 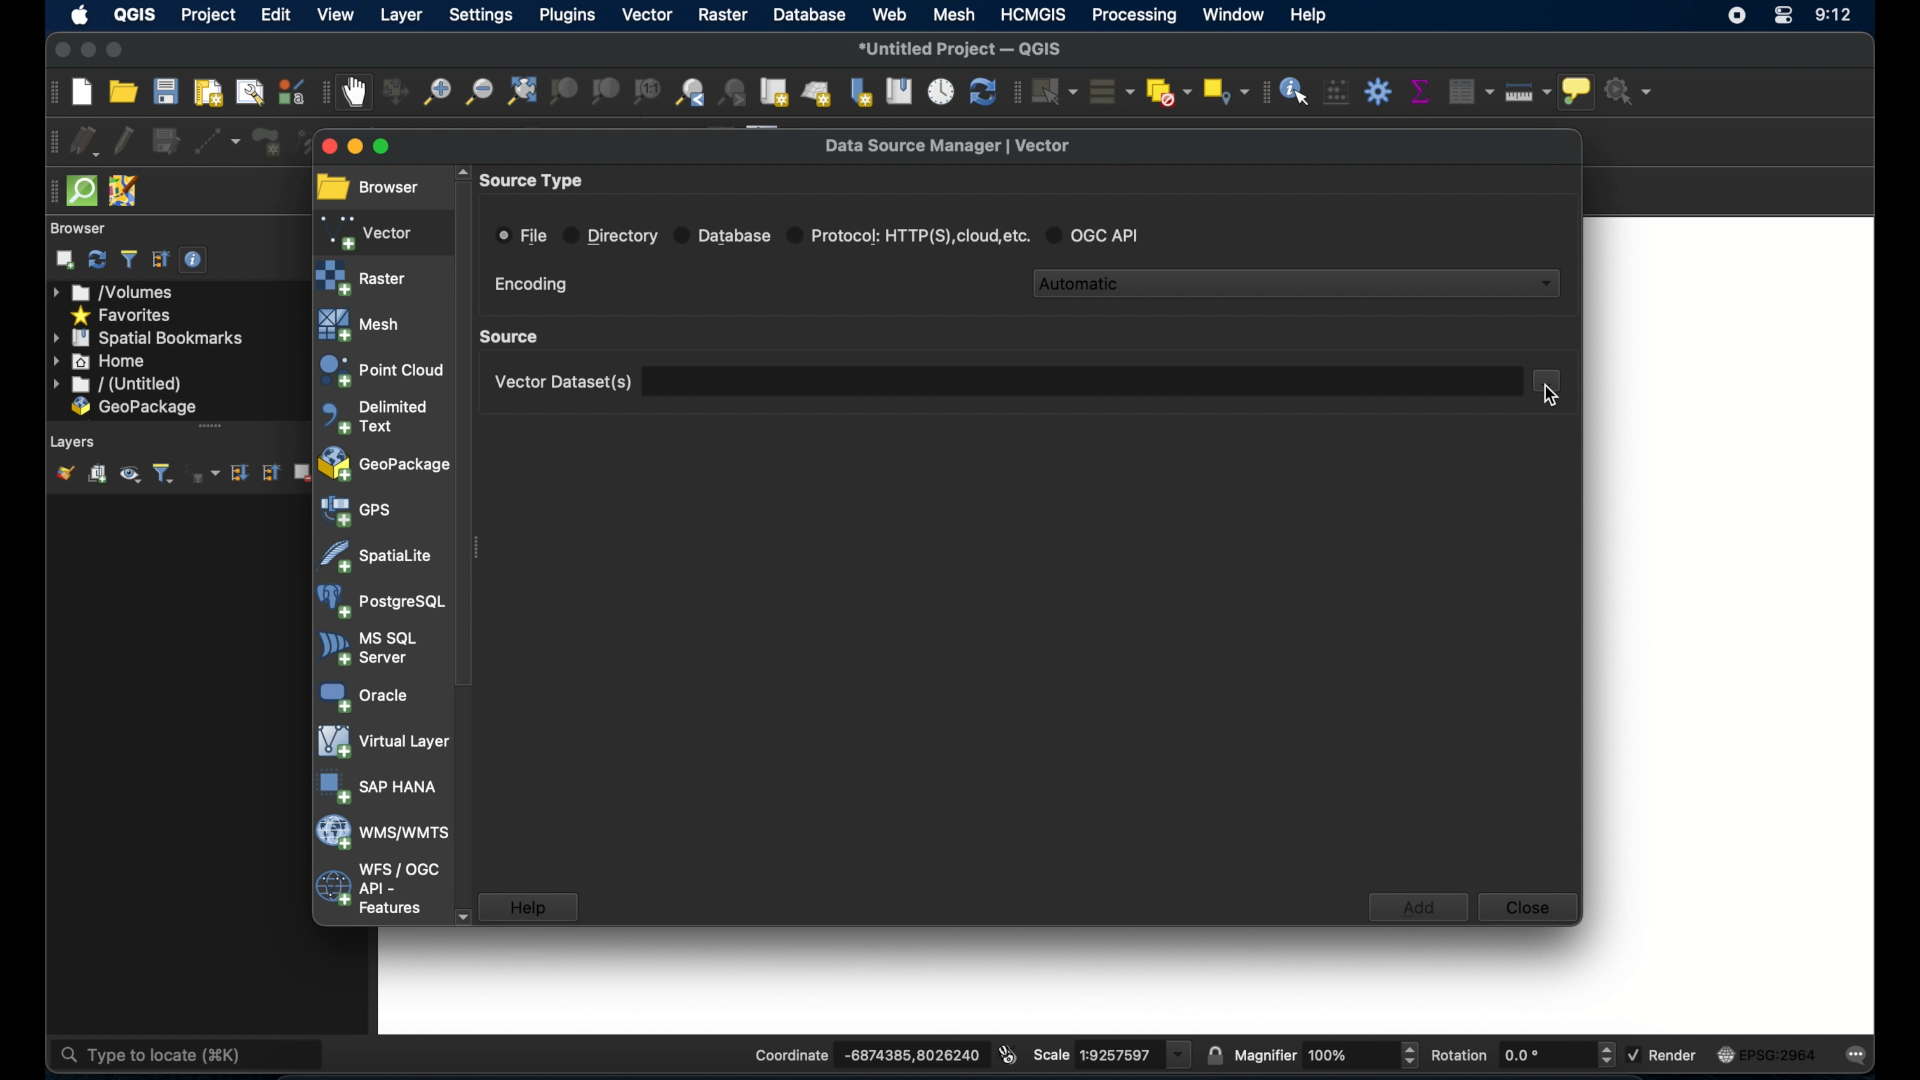 What do you see at coordinates (381, 834) in the screenshot?
I see `wms/wmts` at bounding box center [381, 834].